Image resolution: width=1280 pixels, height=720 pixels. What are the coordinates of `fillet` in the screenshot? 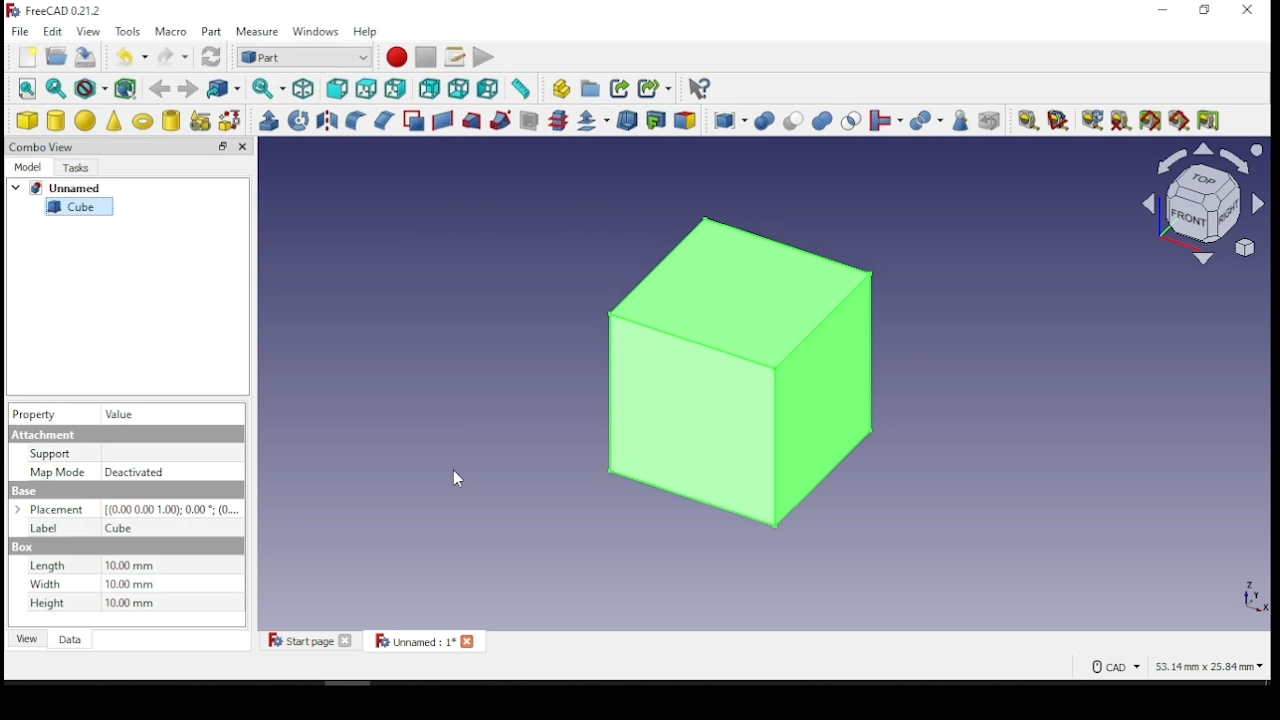 It's located at (355, 120).